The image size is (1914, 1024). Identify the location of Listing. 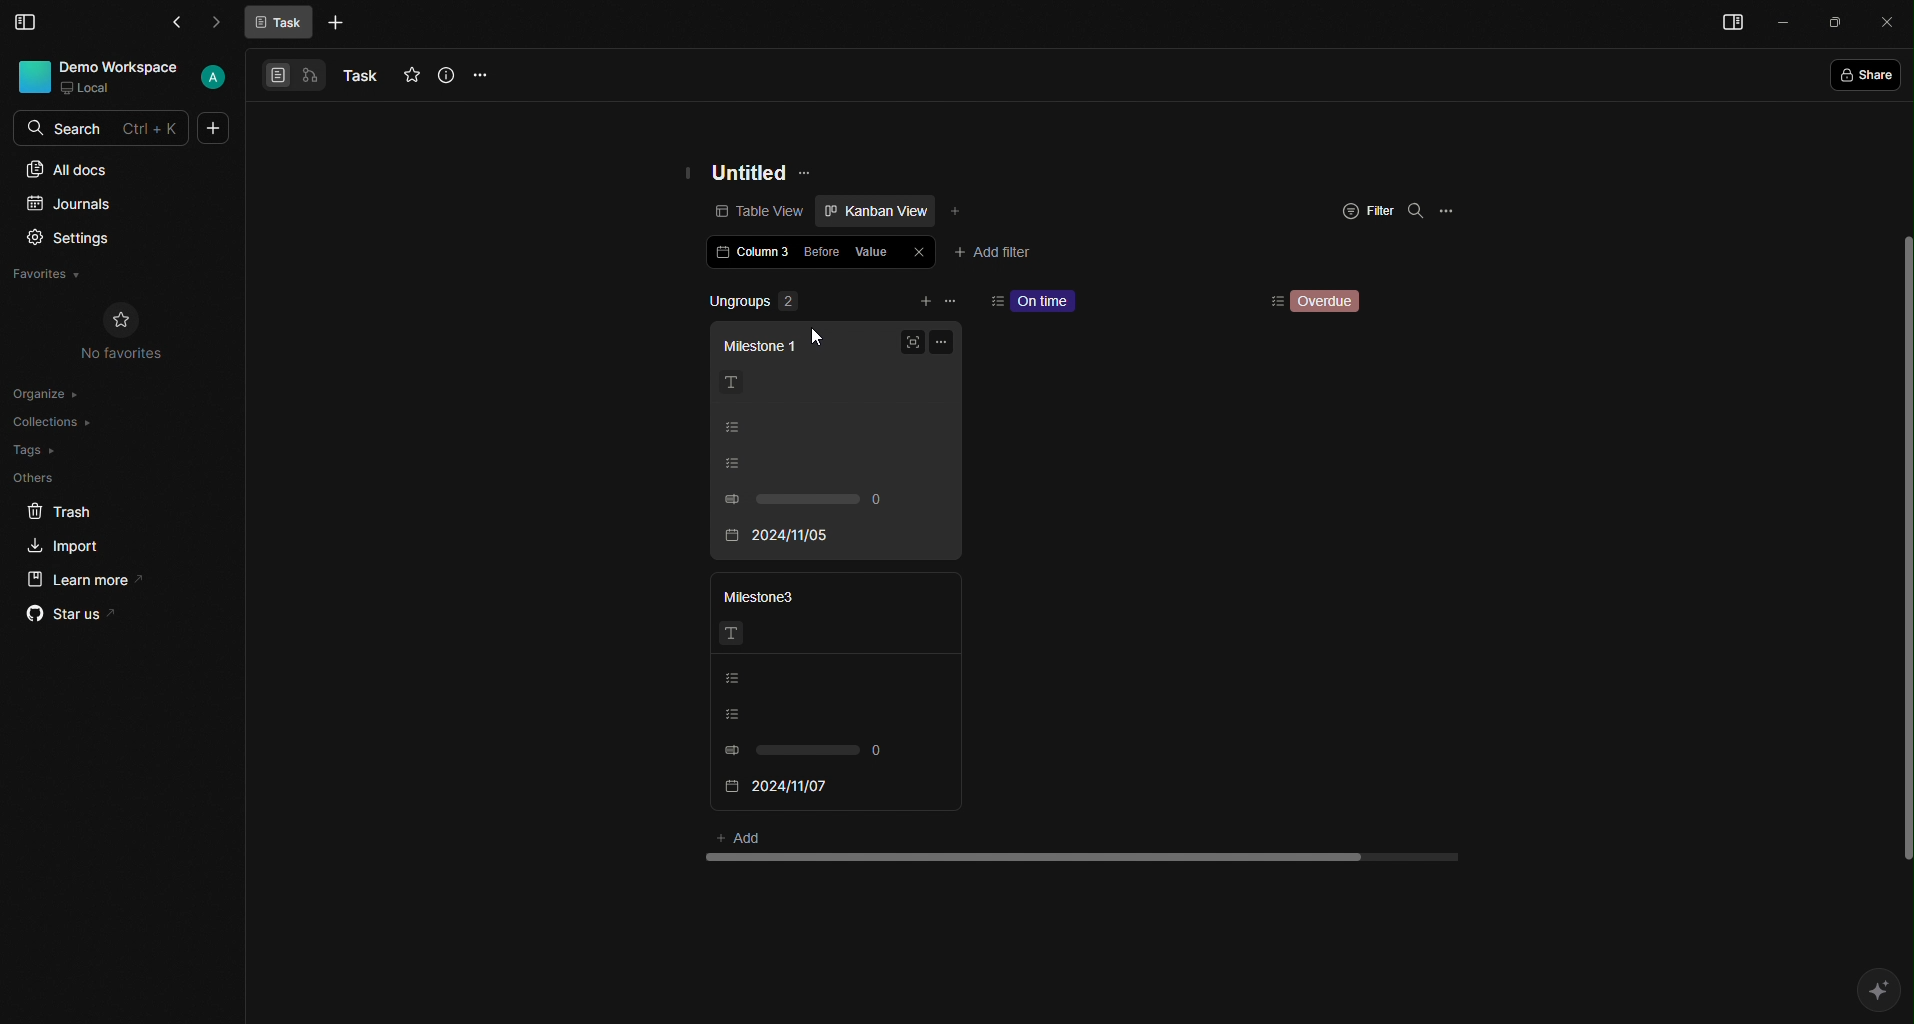
(790, 714).